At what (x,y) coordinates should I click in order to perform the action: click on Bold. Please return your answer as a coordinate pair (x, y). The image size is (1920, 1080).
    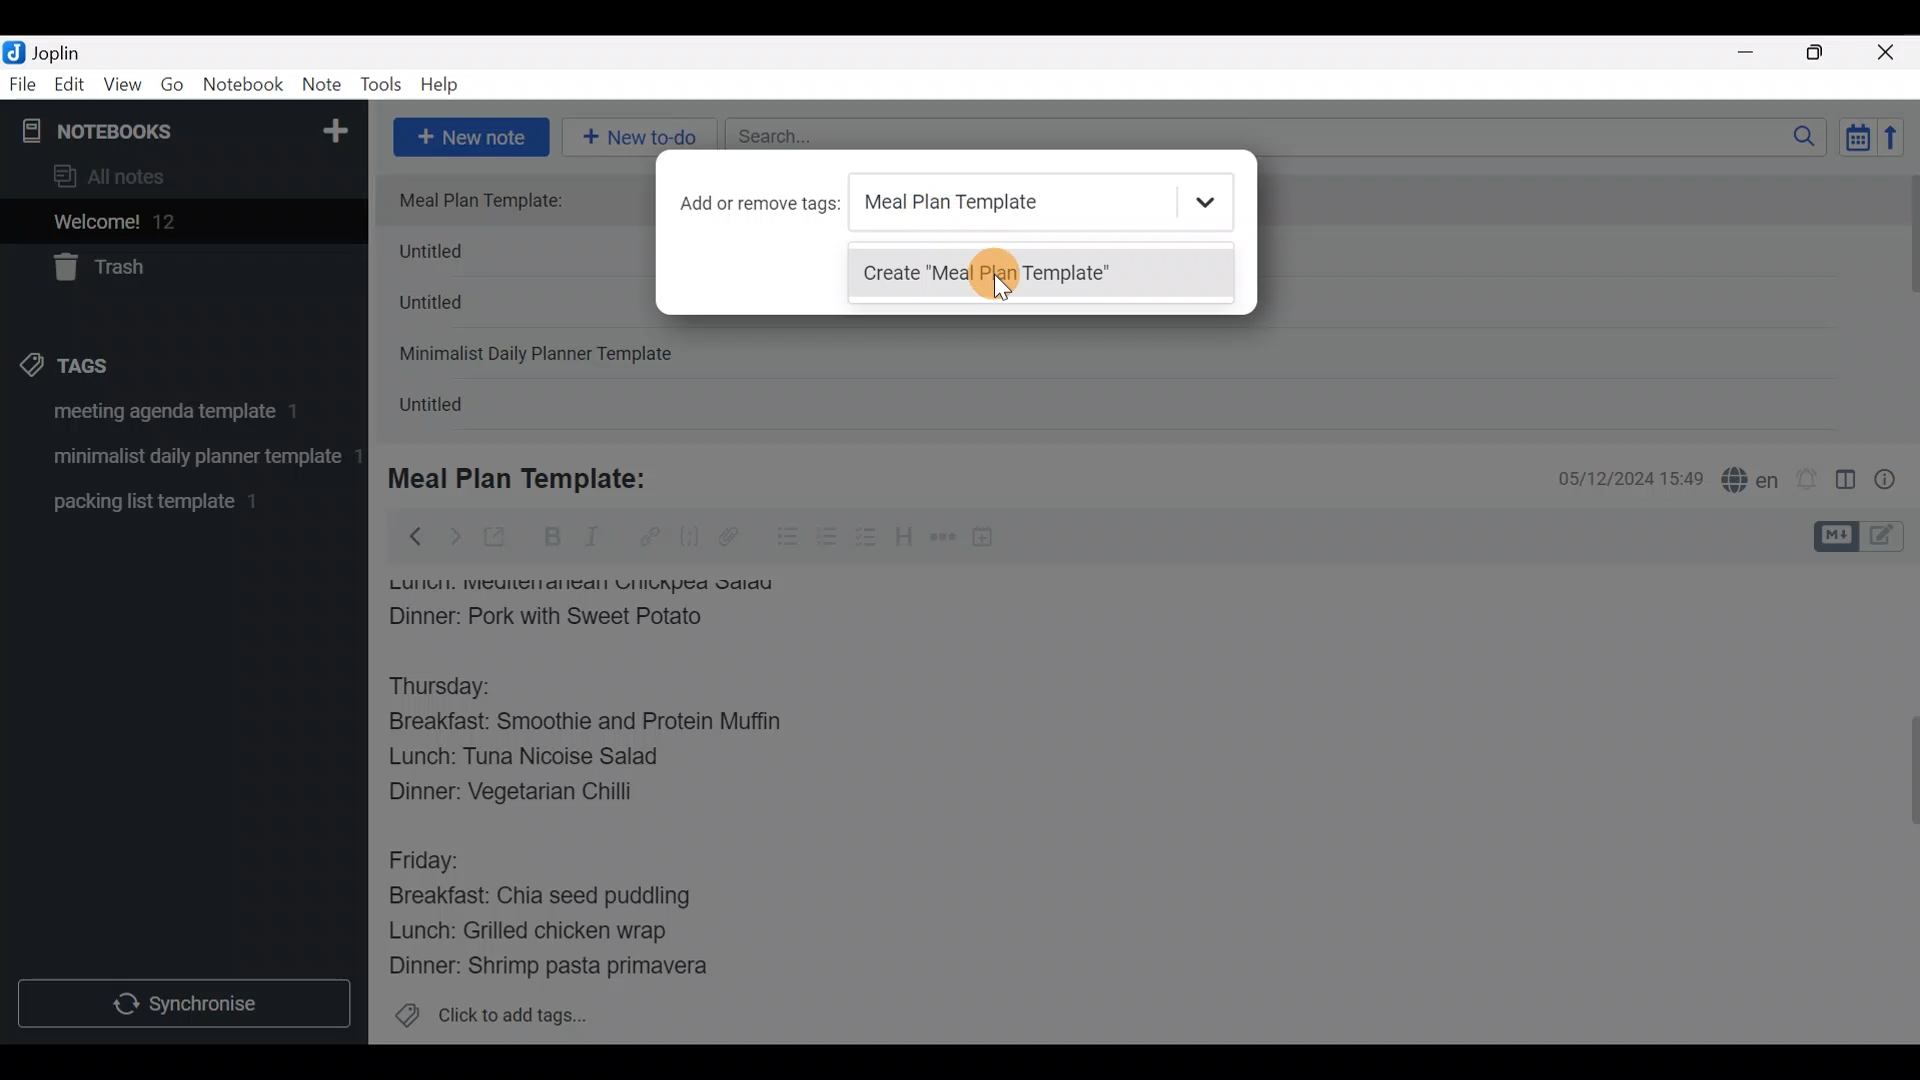
    Looking at the image, I should click on (551, 539).